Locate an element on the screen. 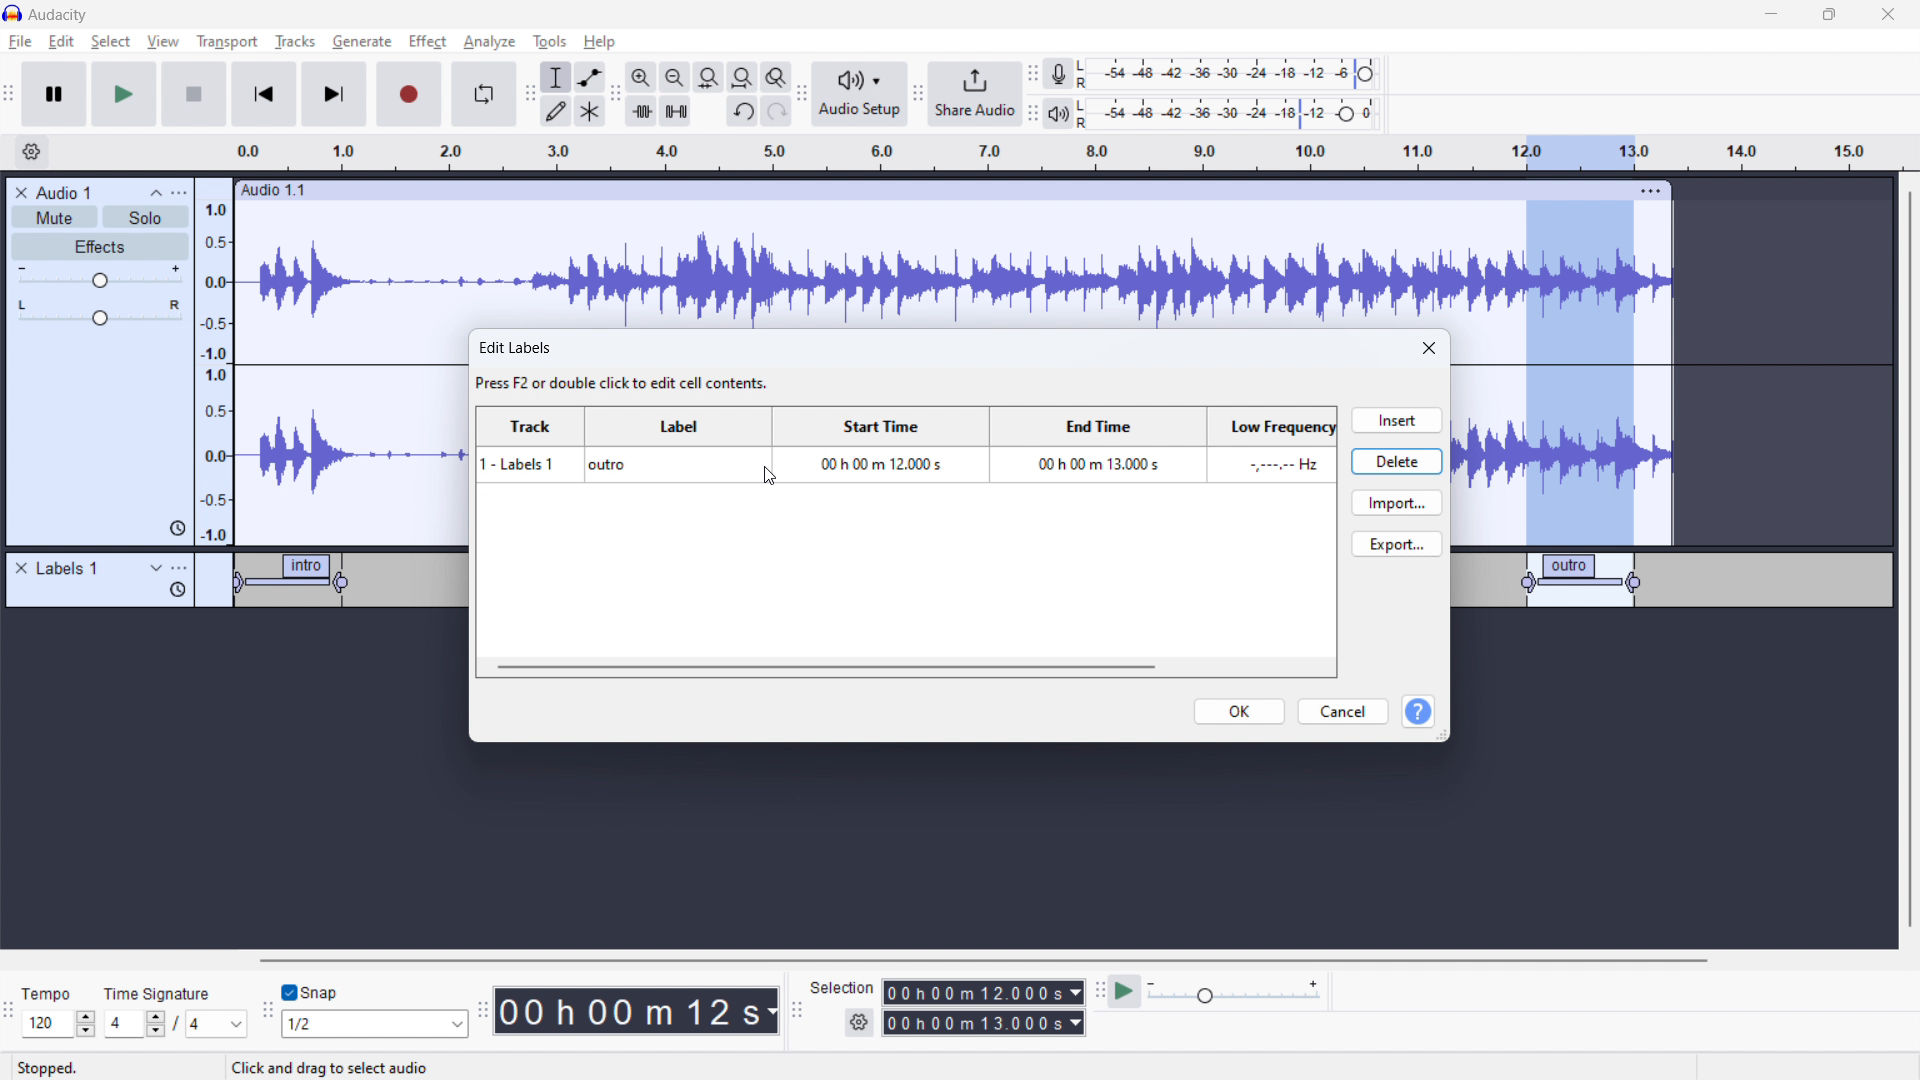  play at speed toolbar is located at coordinates (1099, 993).